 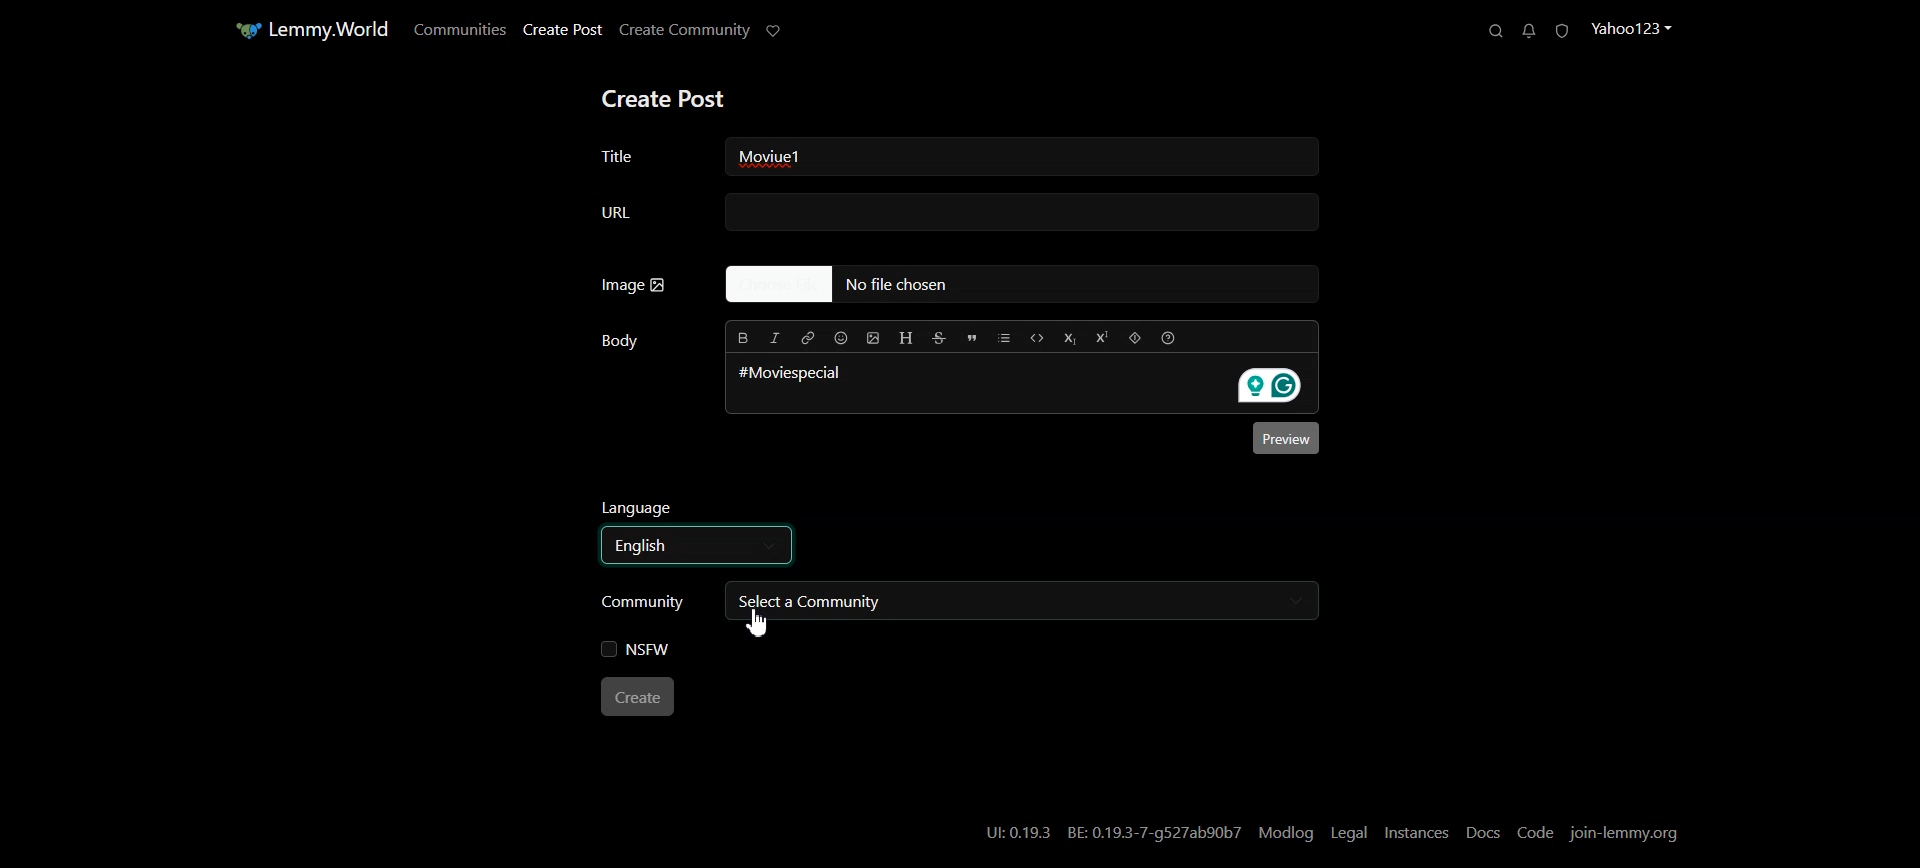 I want to click on Image, so click(x=634, y=285).